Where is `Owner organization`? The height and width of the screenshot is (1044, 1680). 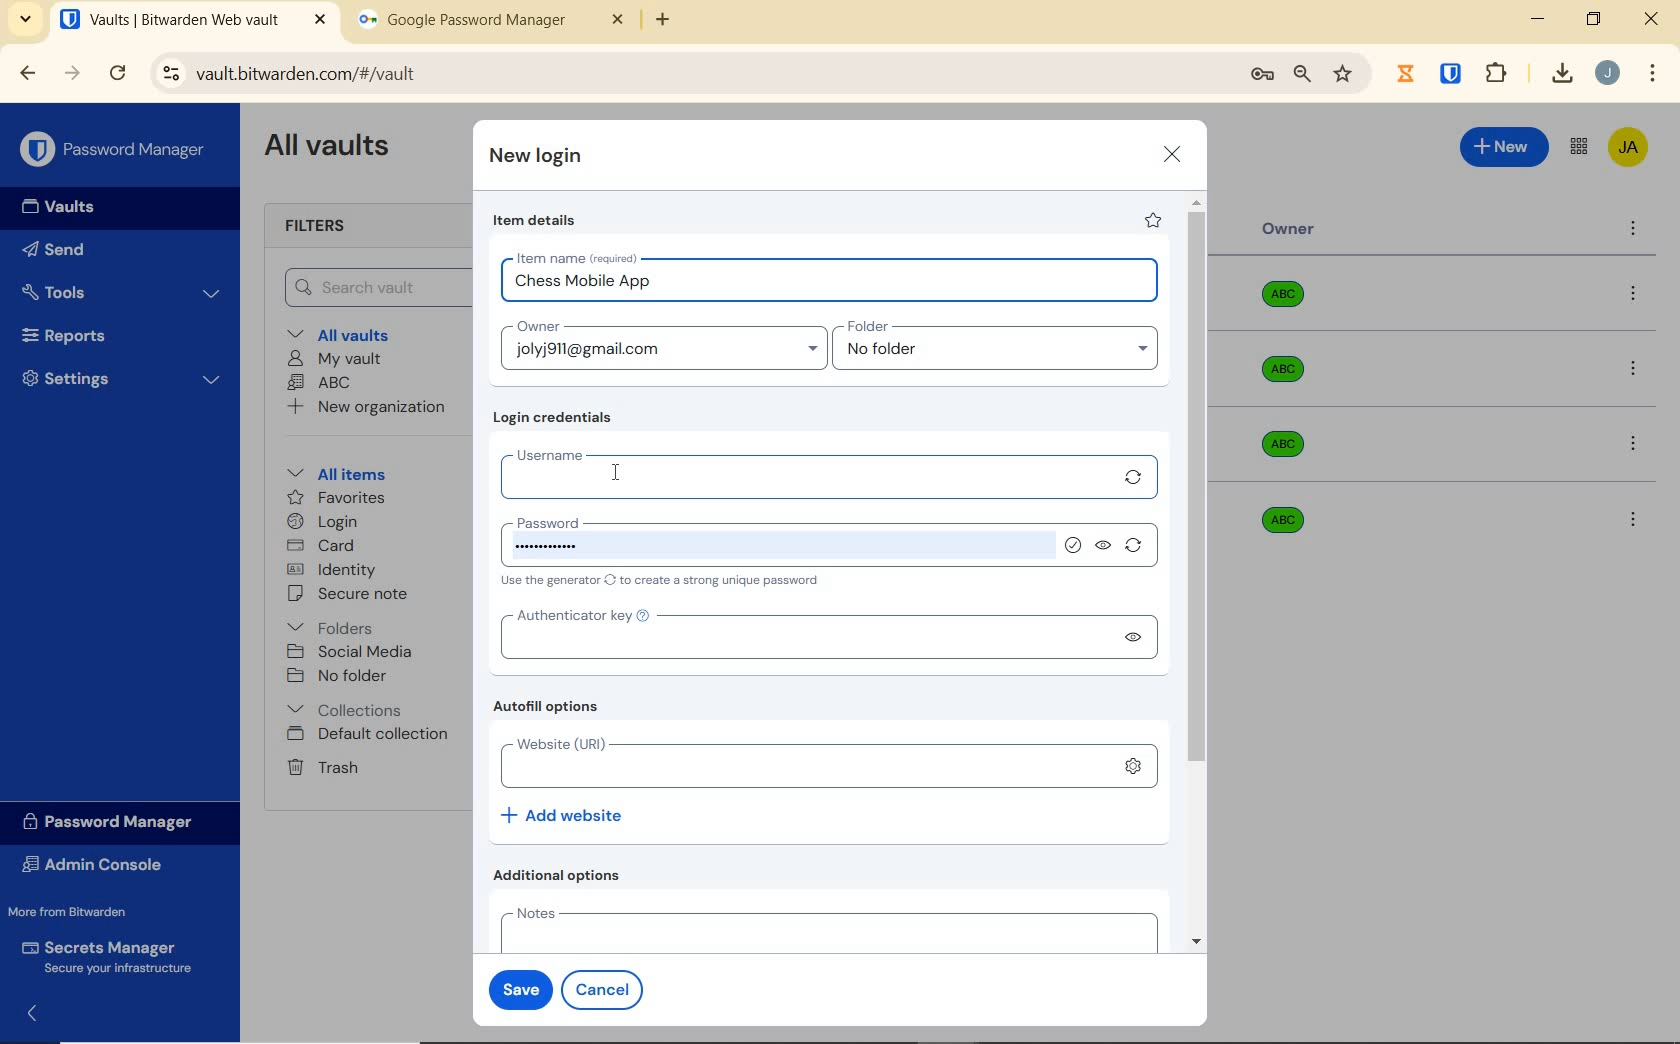
Owner organization is located at coordinates (1290, 444).